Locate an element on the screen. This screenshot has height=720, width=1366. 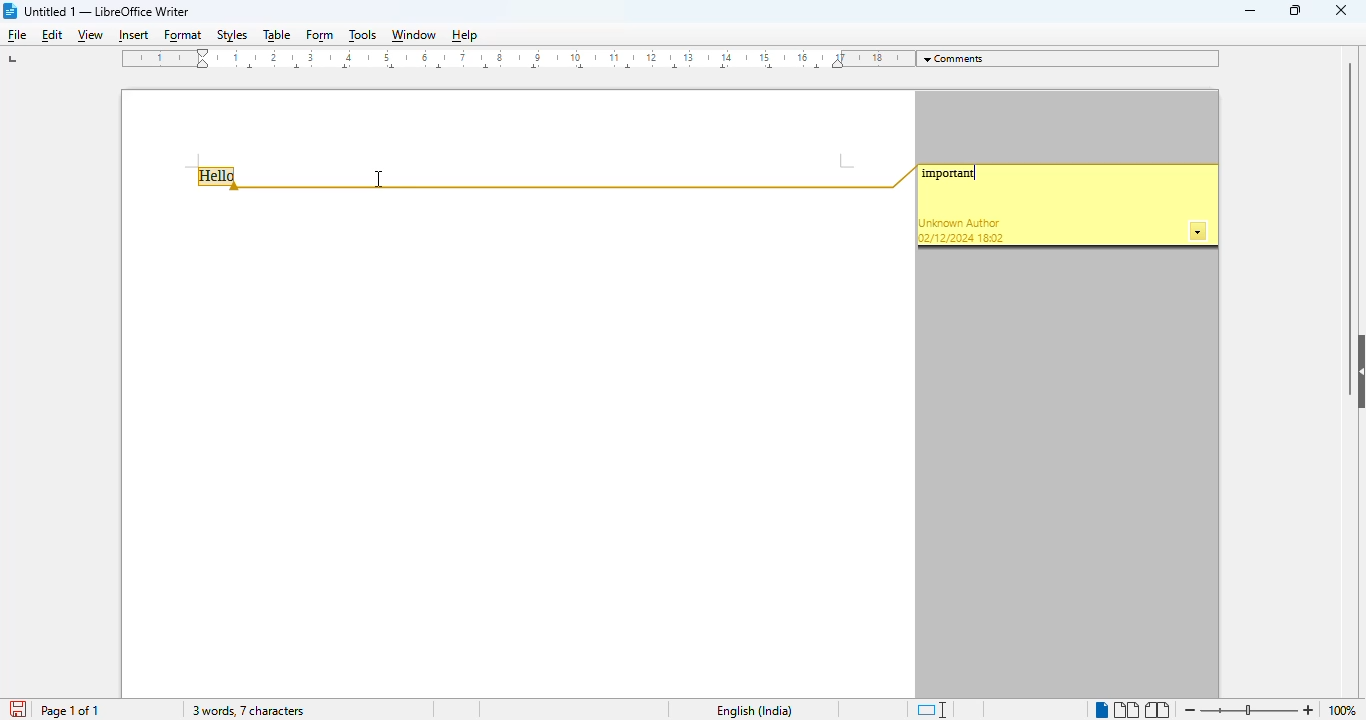
title is located at coordinates (107, 11).